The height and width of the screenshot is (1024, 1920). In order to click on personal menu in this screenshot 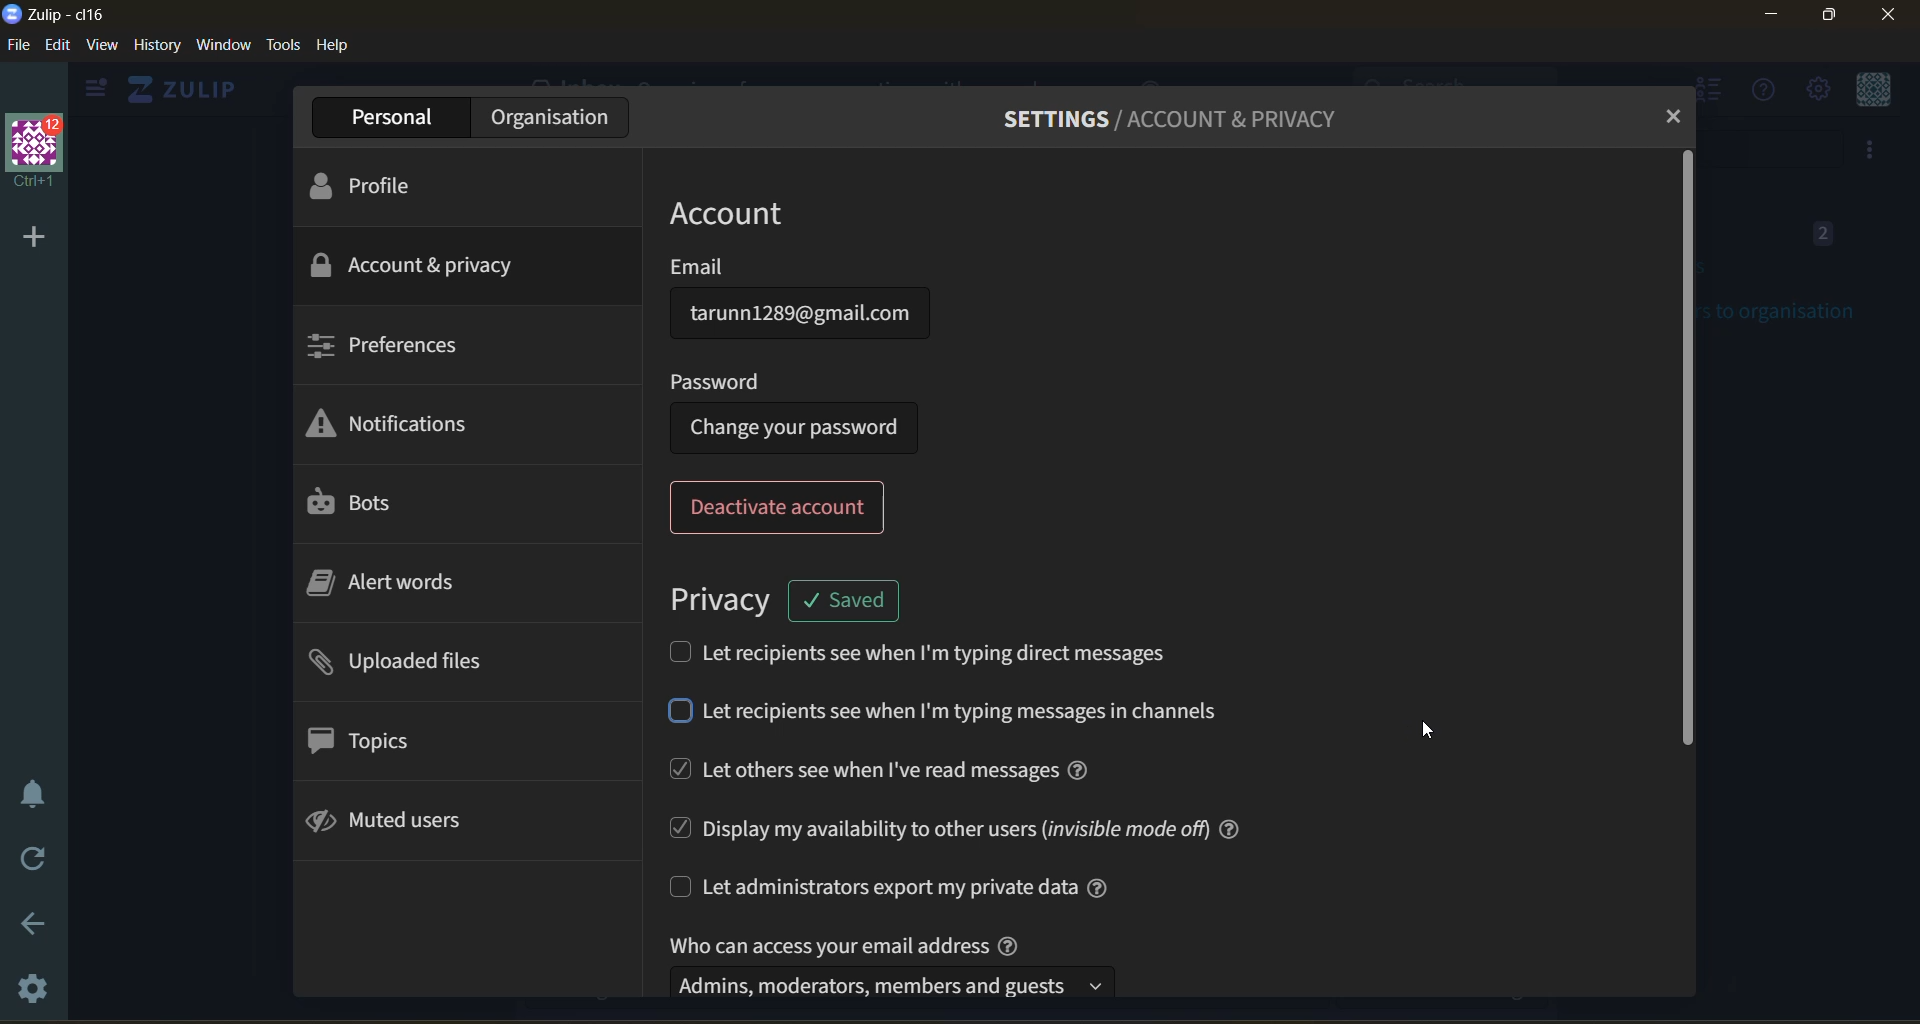, I will do `click(1869, 92)`.